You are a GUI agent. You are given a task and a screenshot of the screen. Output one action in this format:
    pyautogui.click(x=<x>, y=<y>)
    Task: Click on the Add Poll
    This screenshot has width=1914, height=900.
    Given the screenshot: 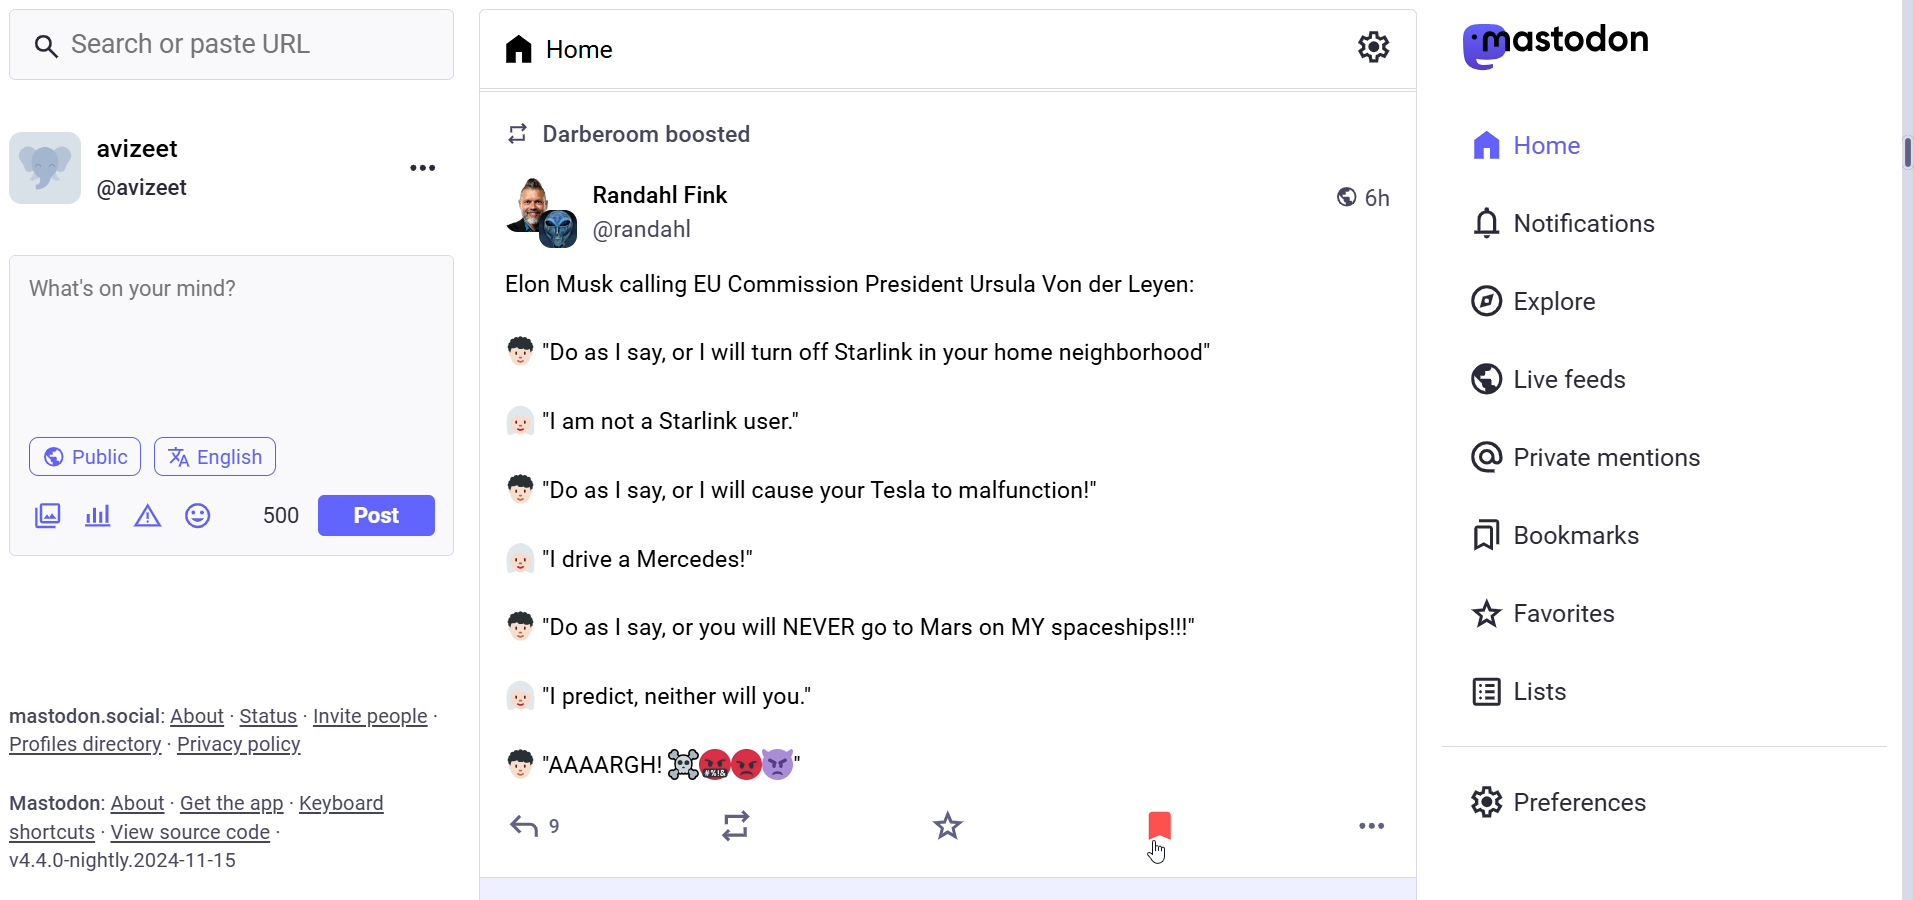 What is the action you would take?
    pyautogui.click(x=98, y=515)
    